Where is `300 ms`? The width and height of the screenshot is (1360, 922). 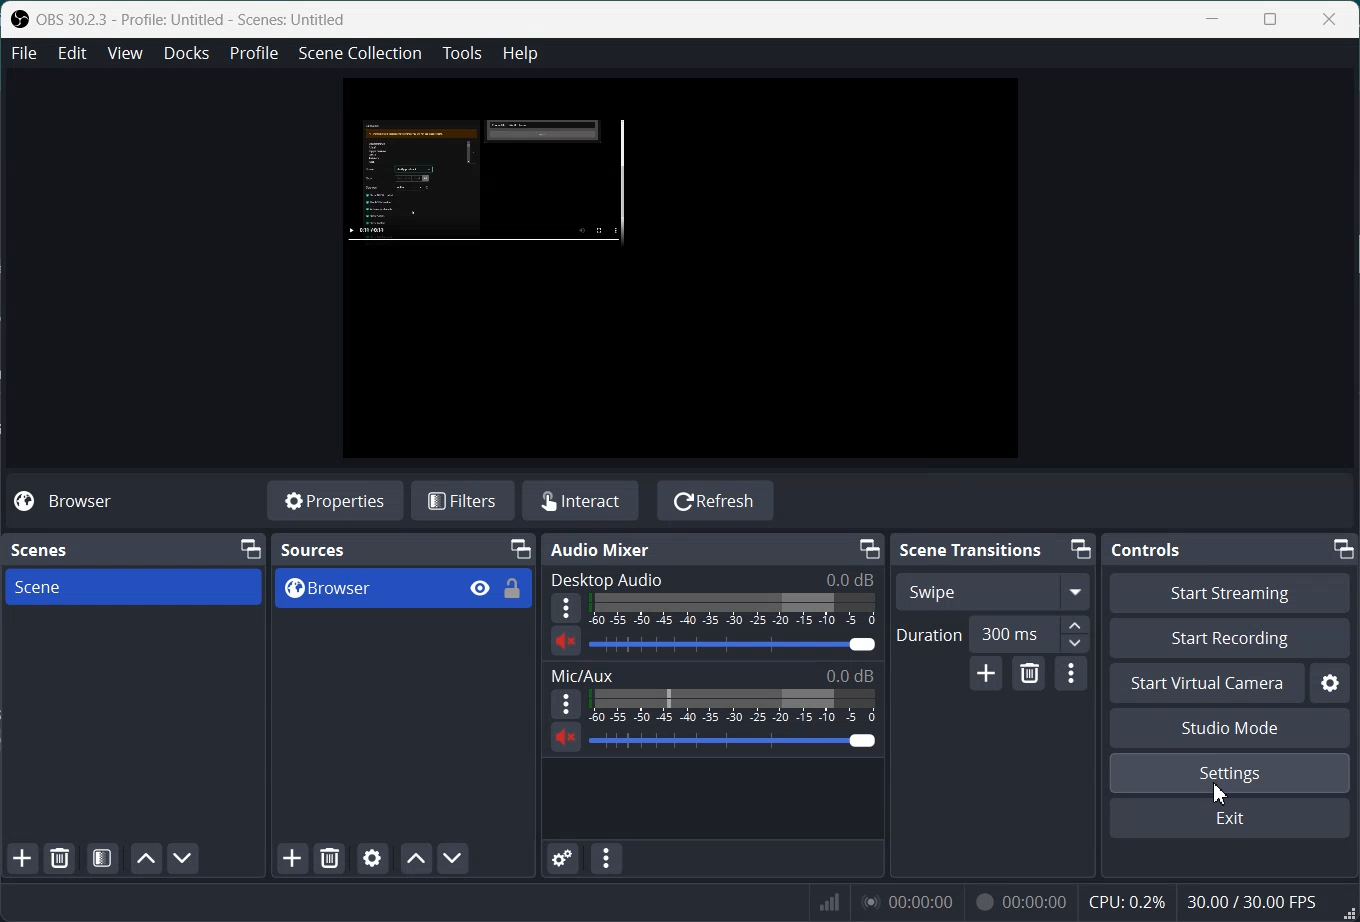 300 ms is located at coordinates (1032, 636).